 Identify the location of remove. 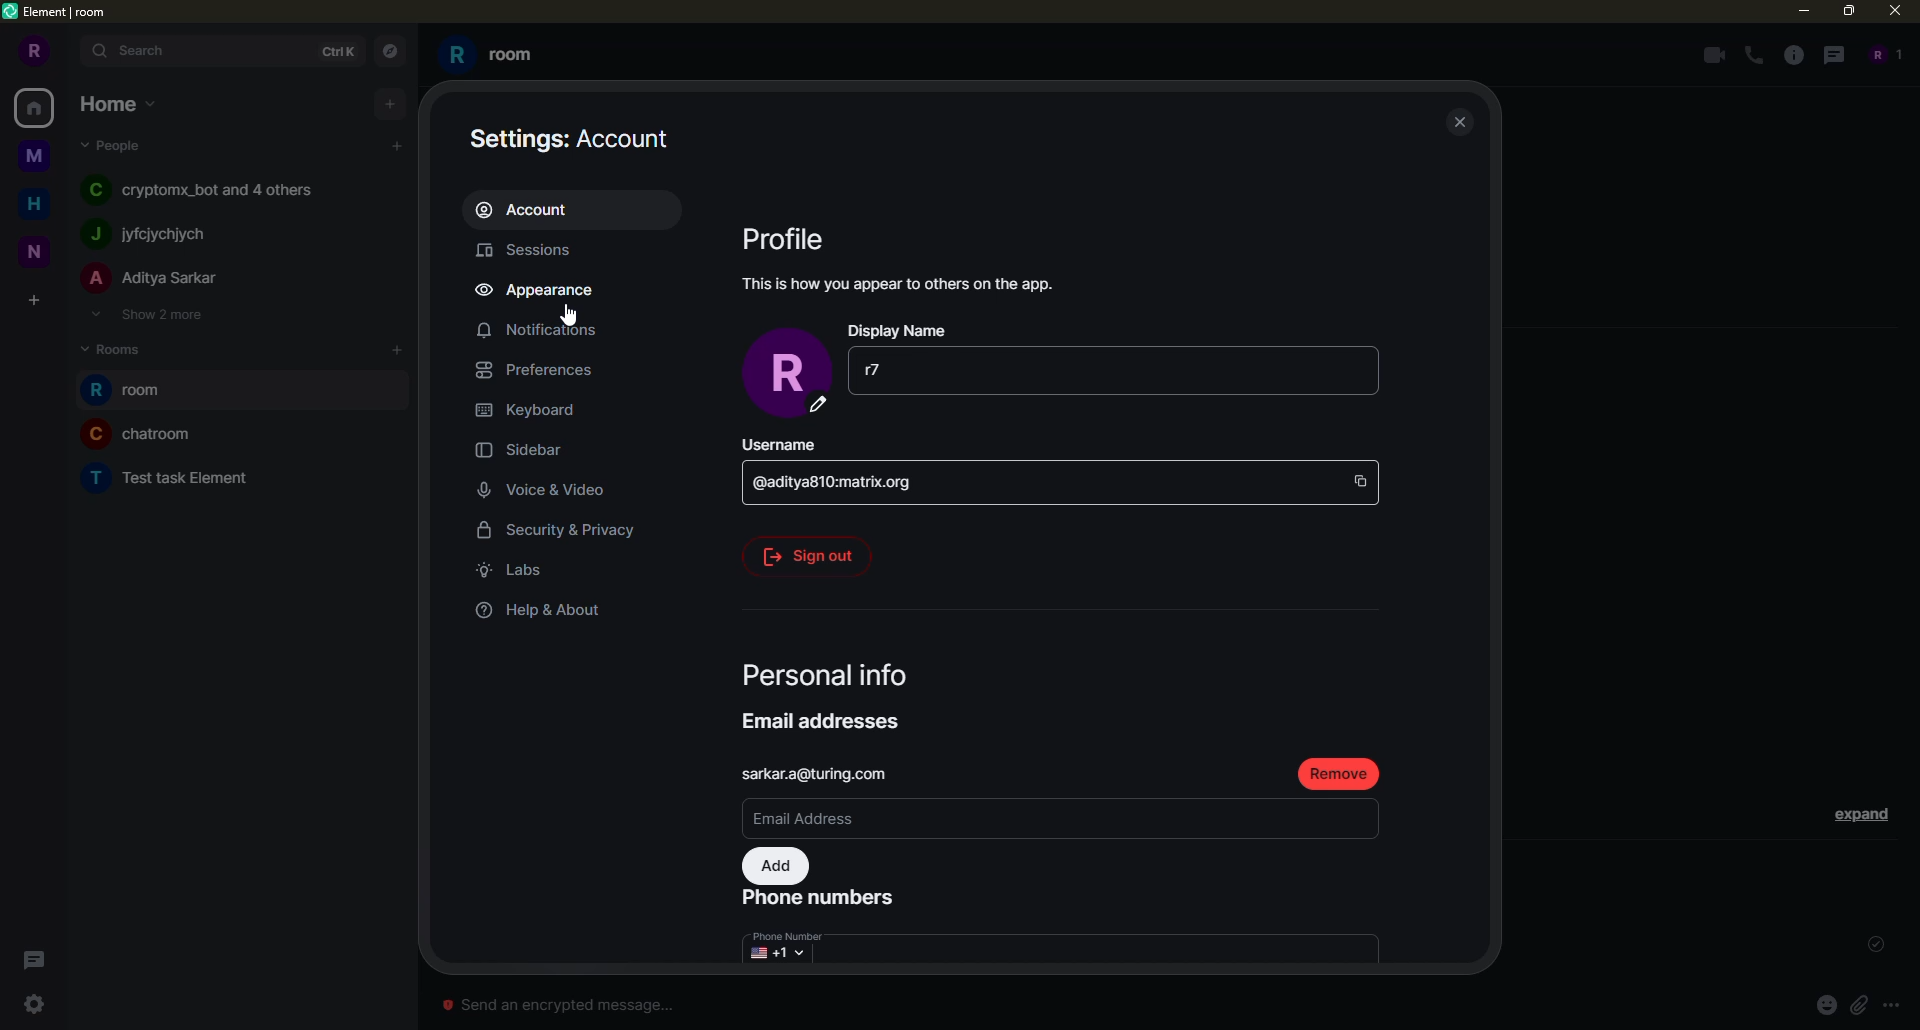
(1336, 773).